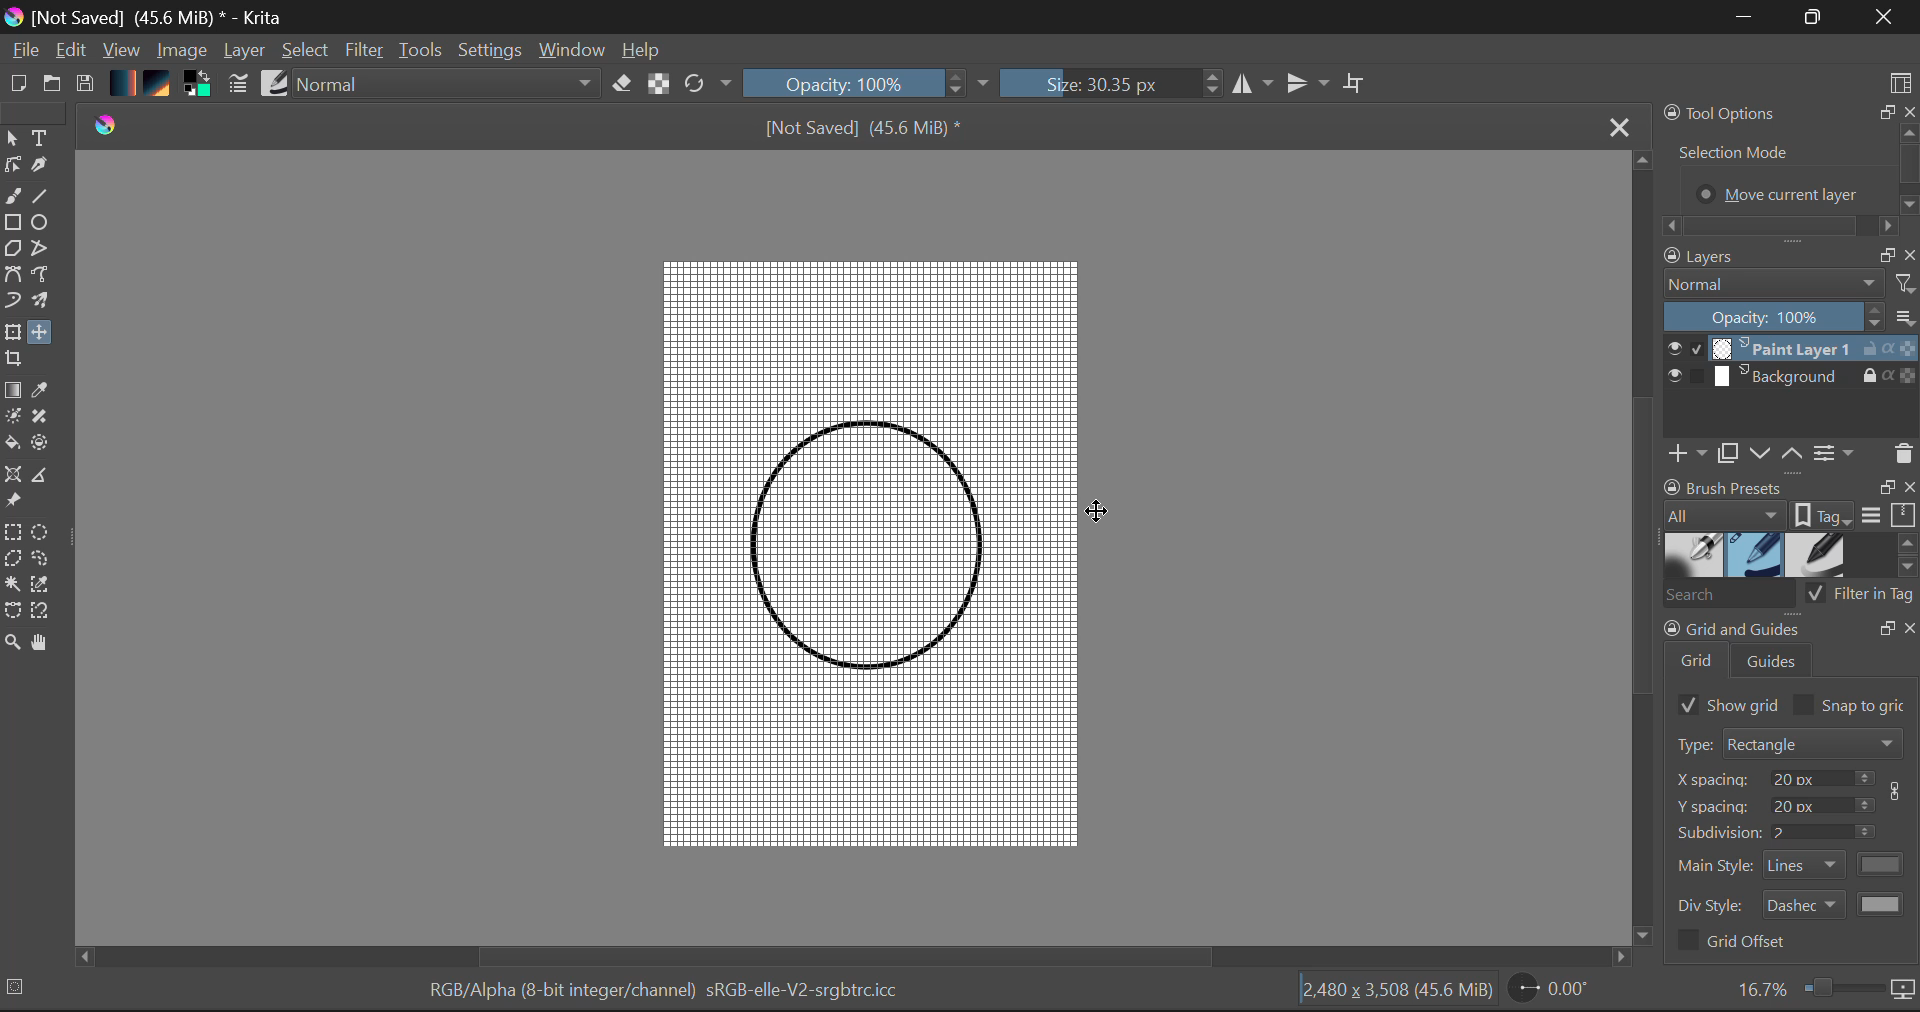  What do you see at coordinates (306, 51) in the screenshot?
I see `Select` at bounding box center [306, 51].